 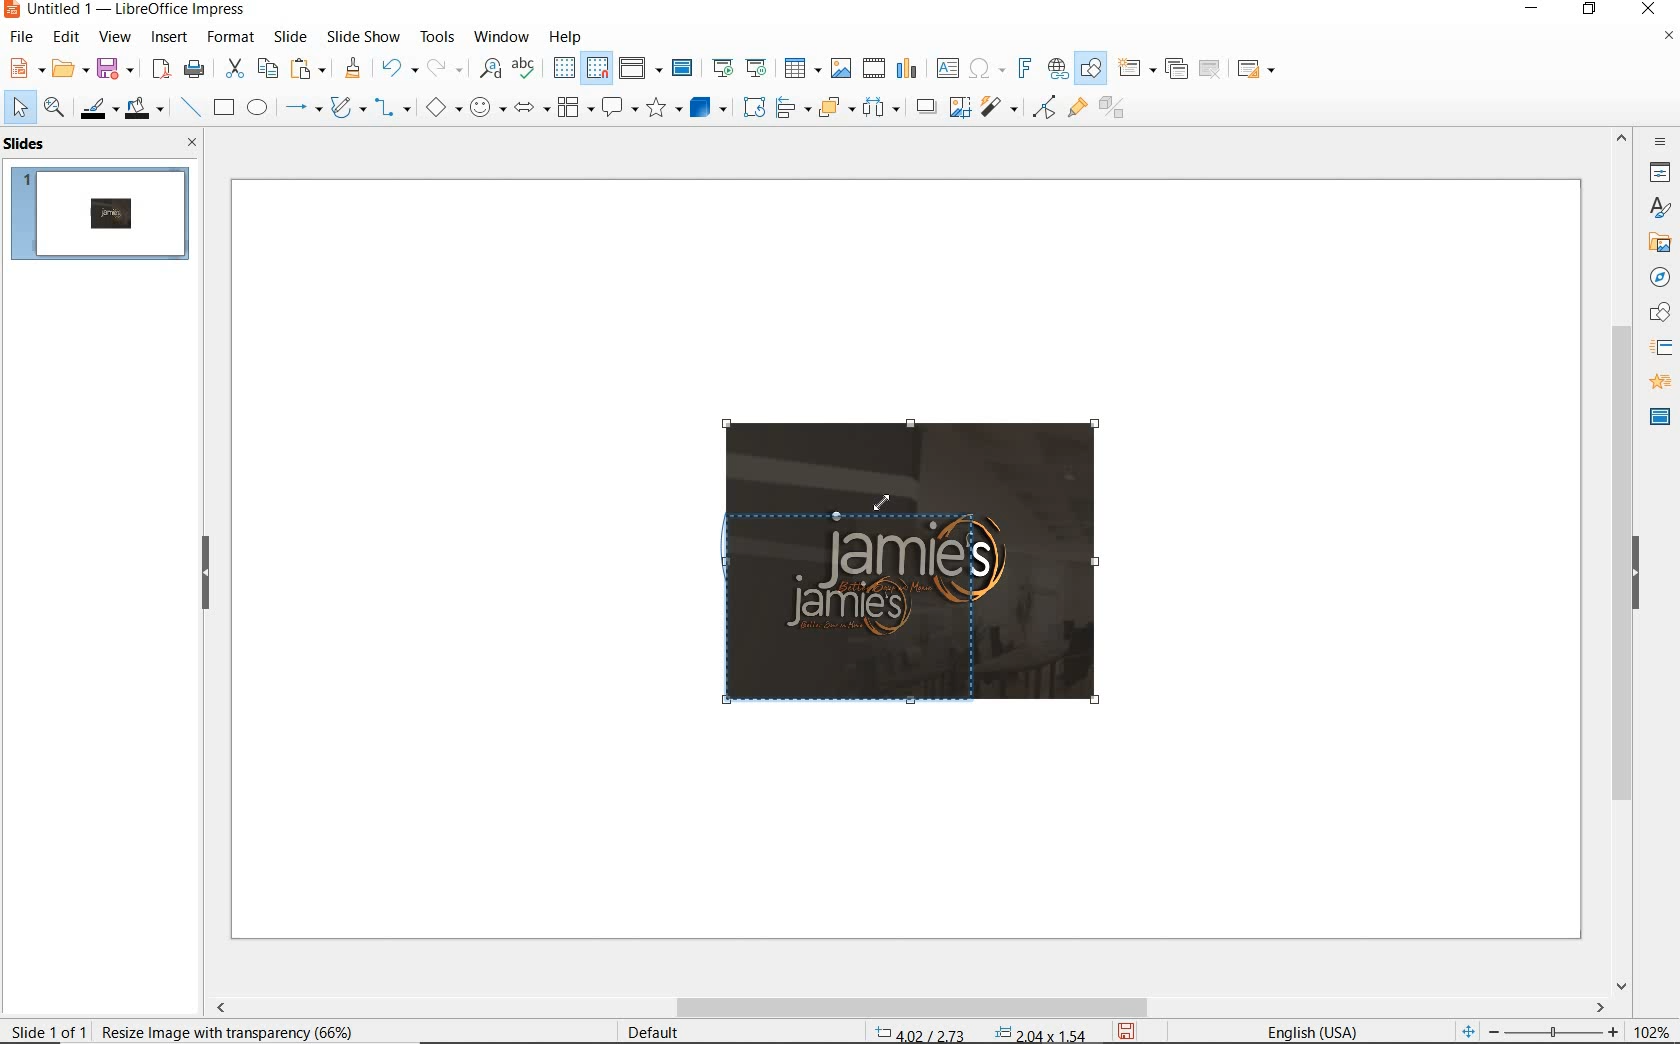 What do you see at coordinates (574, 109) in the screenshot?
I see `flowchart` at bounding box center [574, 109].